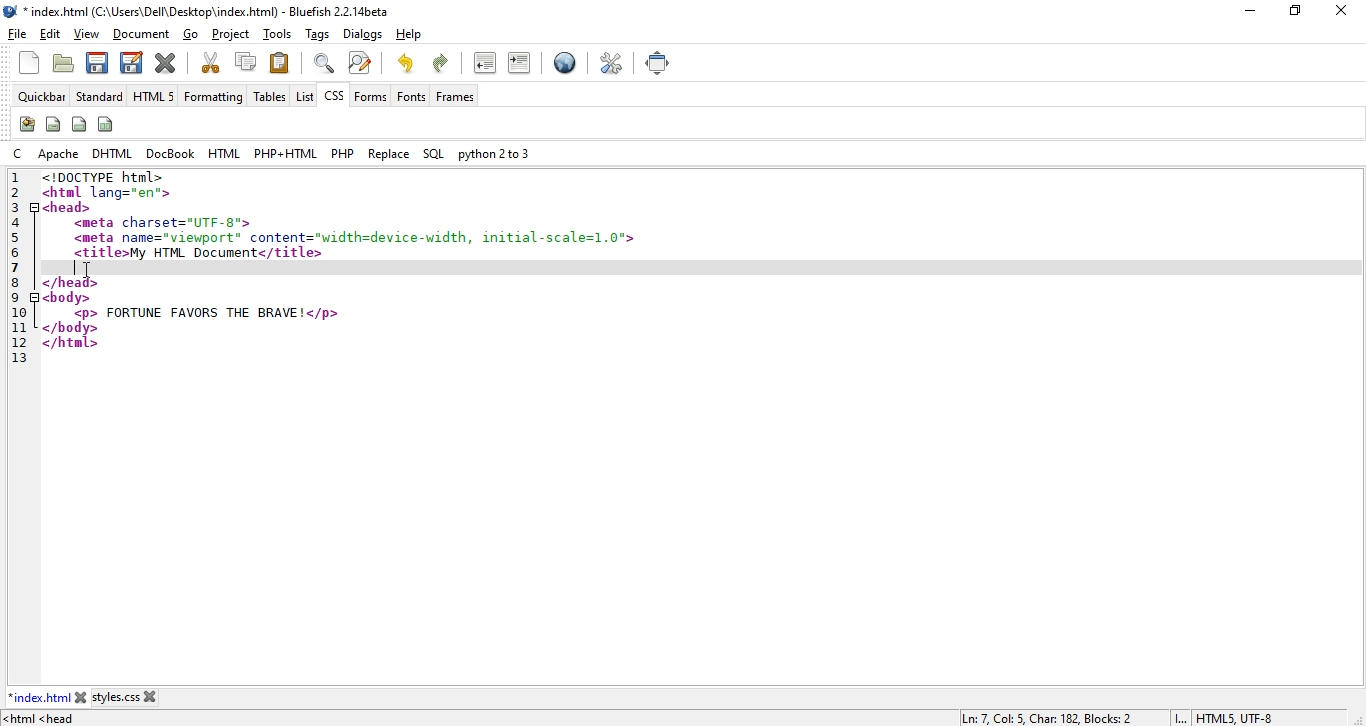 The width and height of the screenshot is (1366, 726). I want to click on <title>My HTML Document</title>, so click(198, 253).